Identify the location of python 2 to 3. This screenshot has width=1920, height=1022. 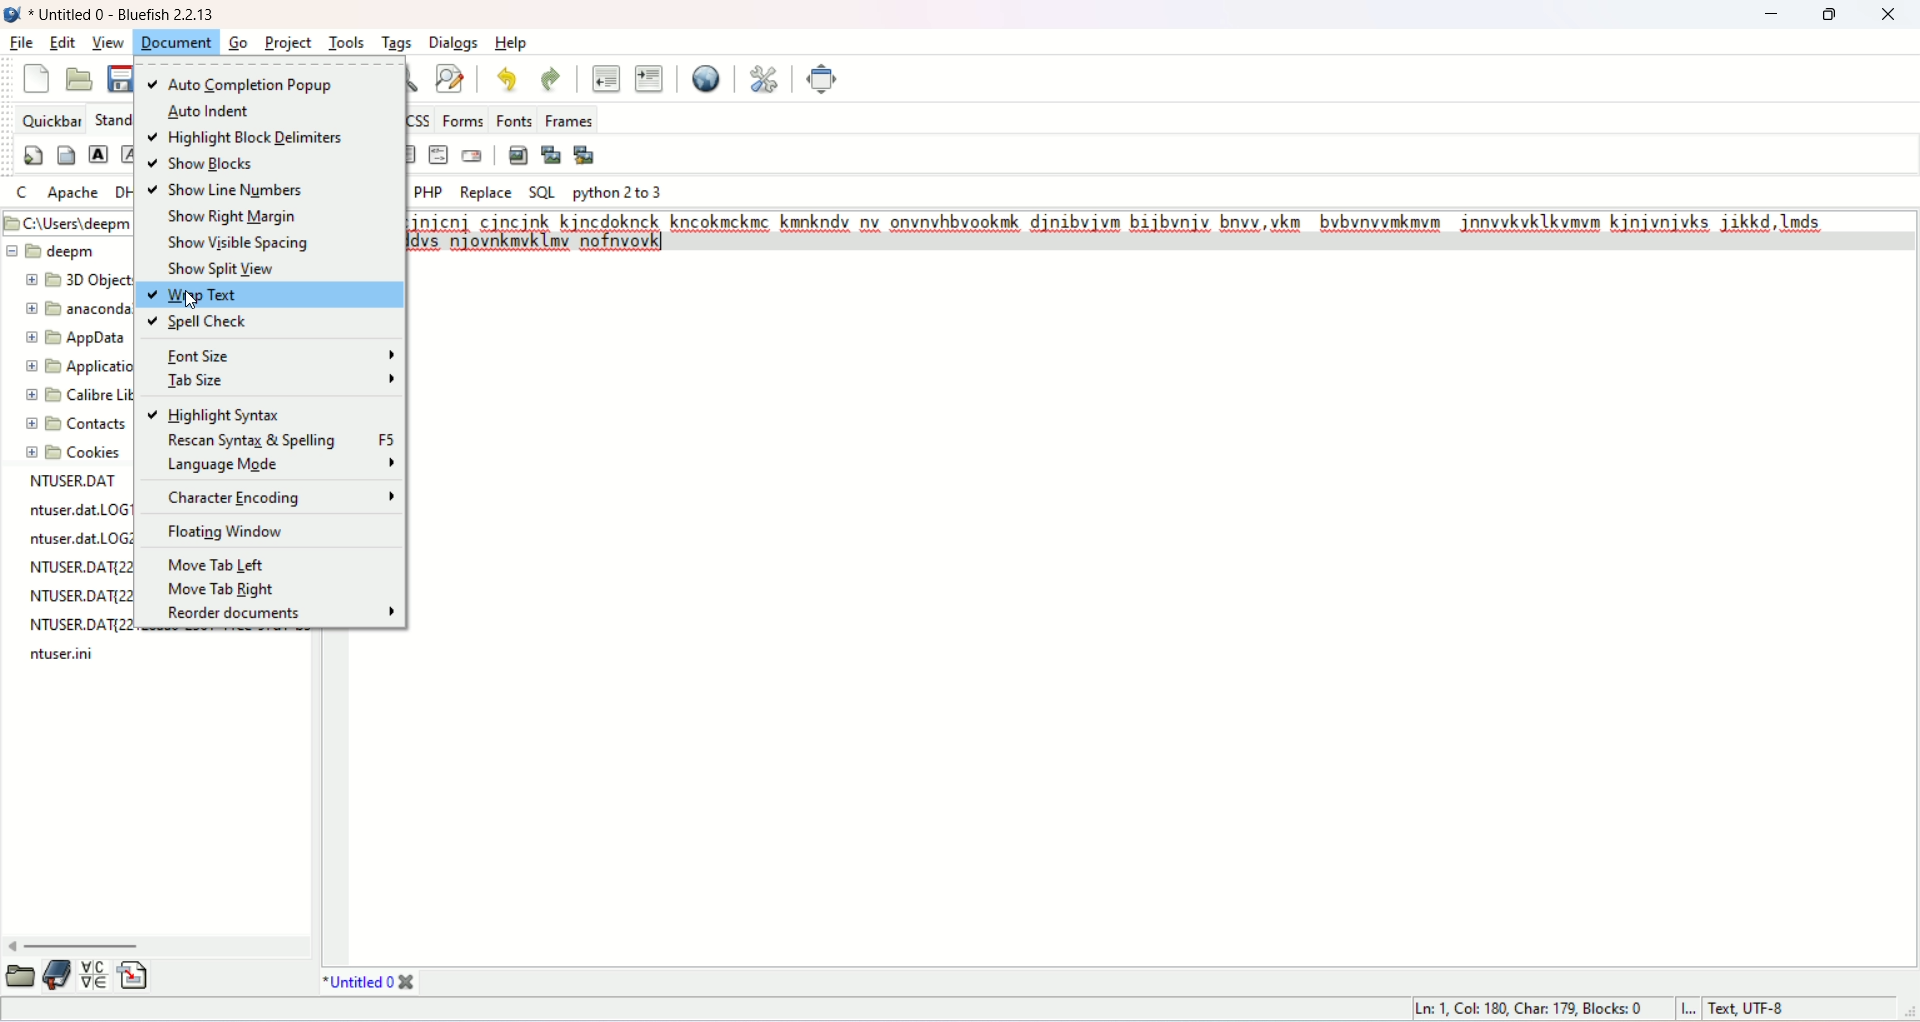
(618, 192).